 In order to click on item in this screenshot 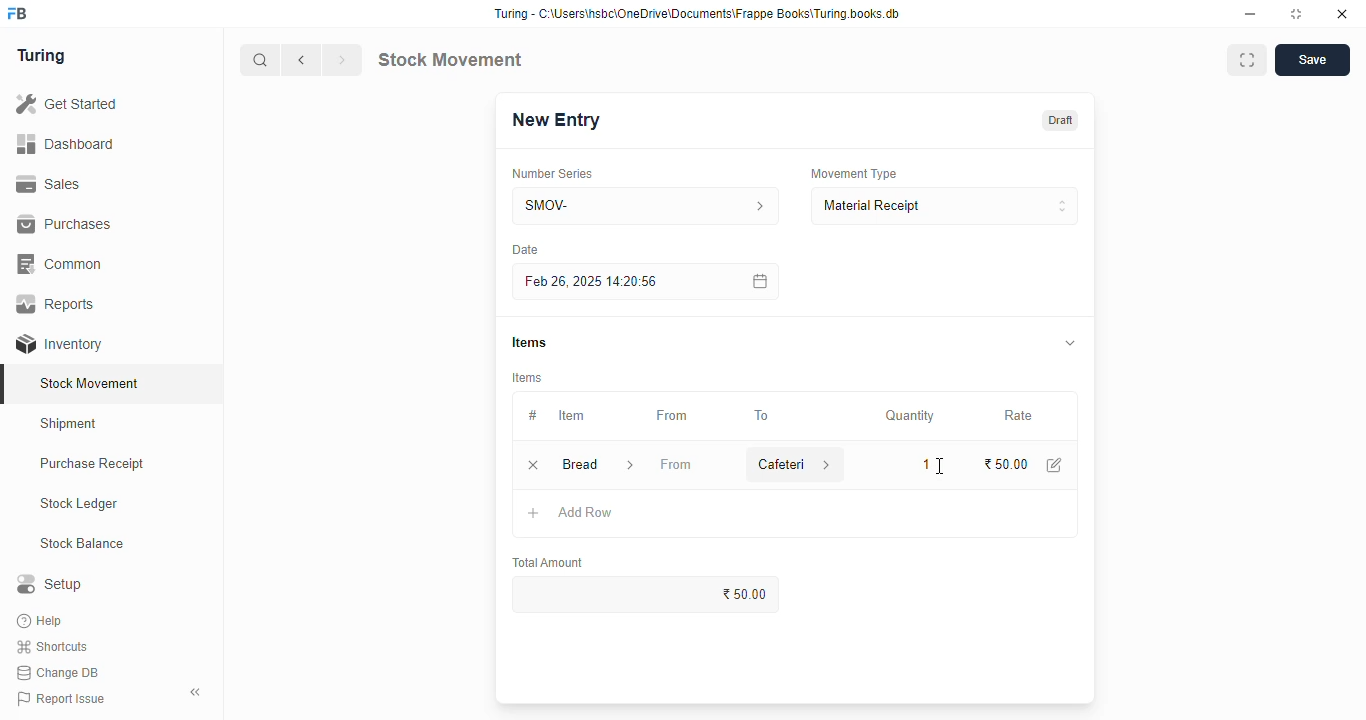, I will do `click(571, 415)`.